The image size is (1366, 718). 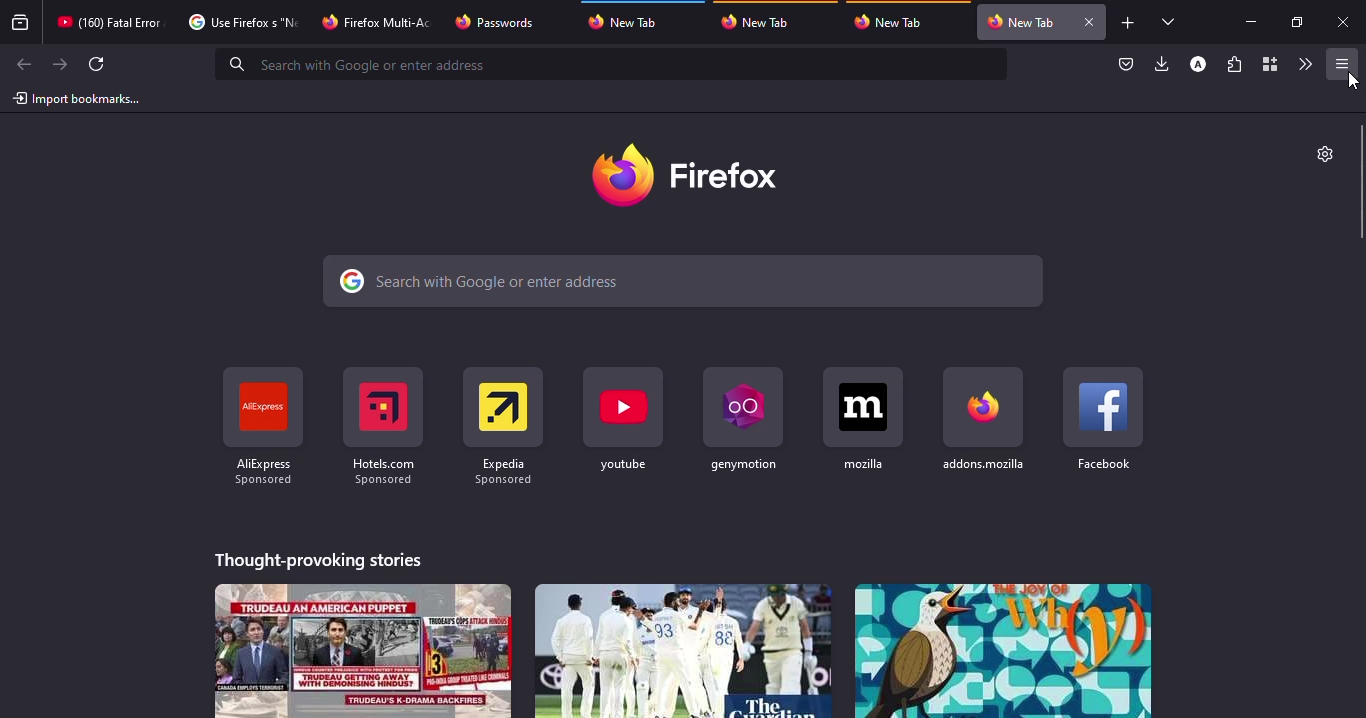 What do you see at coordinates (1345, 23) in the screenshot?
I see `close` at bounding box center [1345, 23].